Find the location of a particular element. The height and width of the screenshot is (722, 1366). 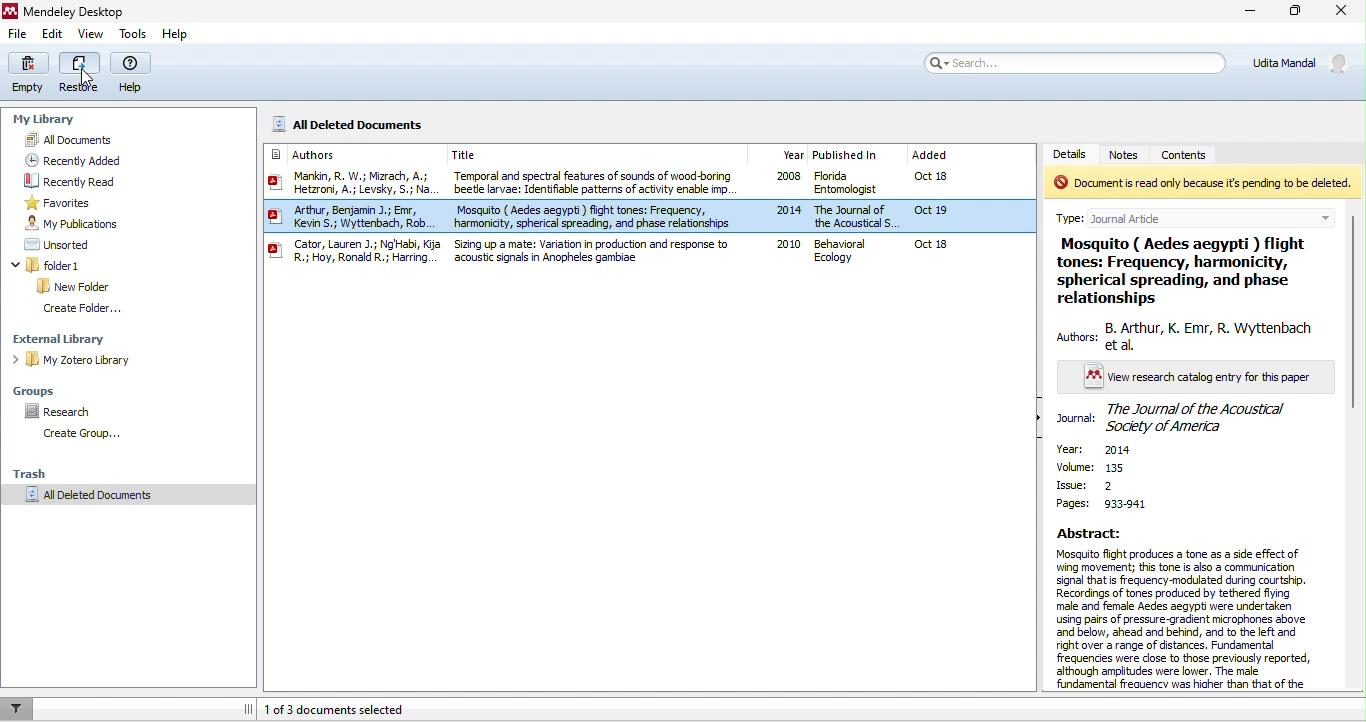

research is located at coordinates (61, 410).